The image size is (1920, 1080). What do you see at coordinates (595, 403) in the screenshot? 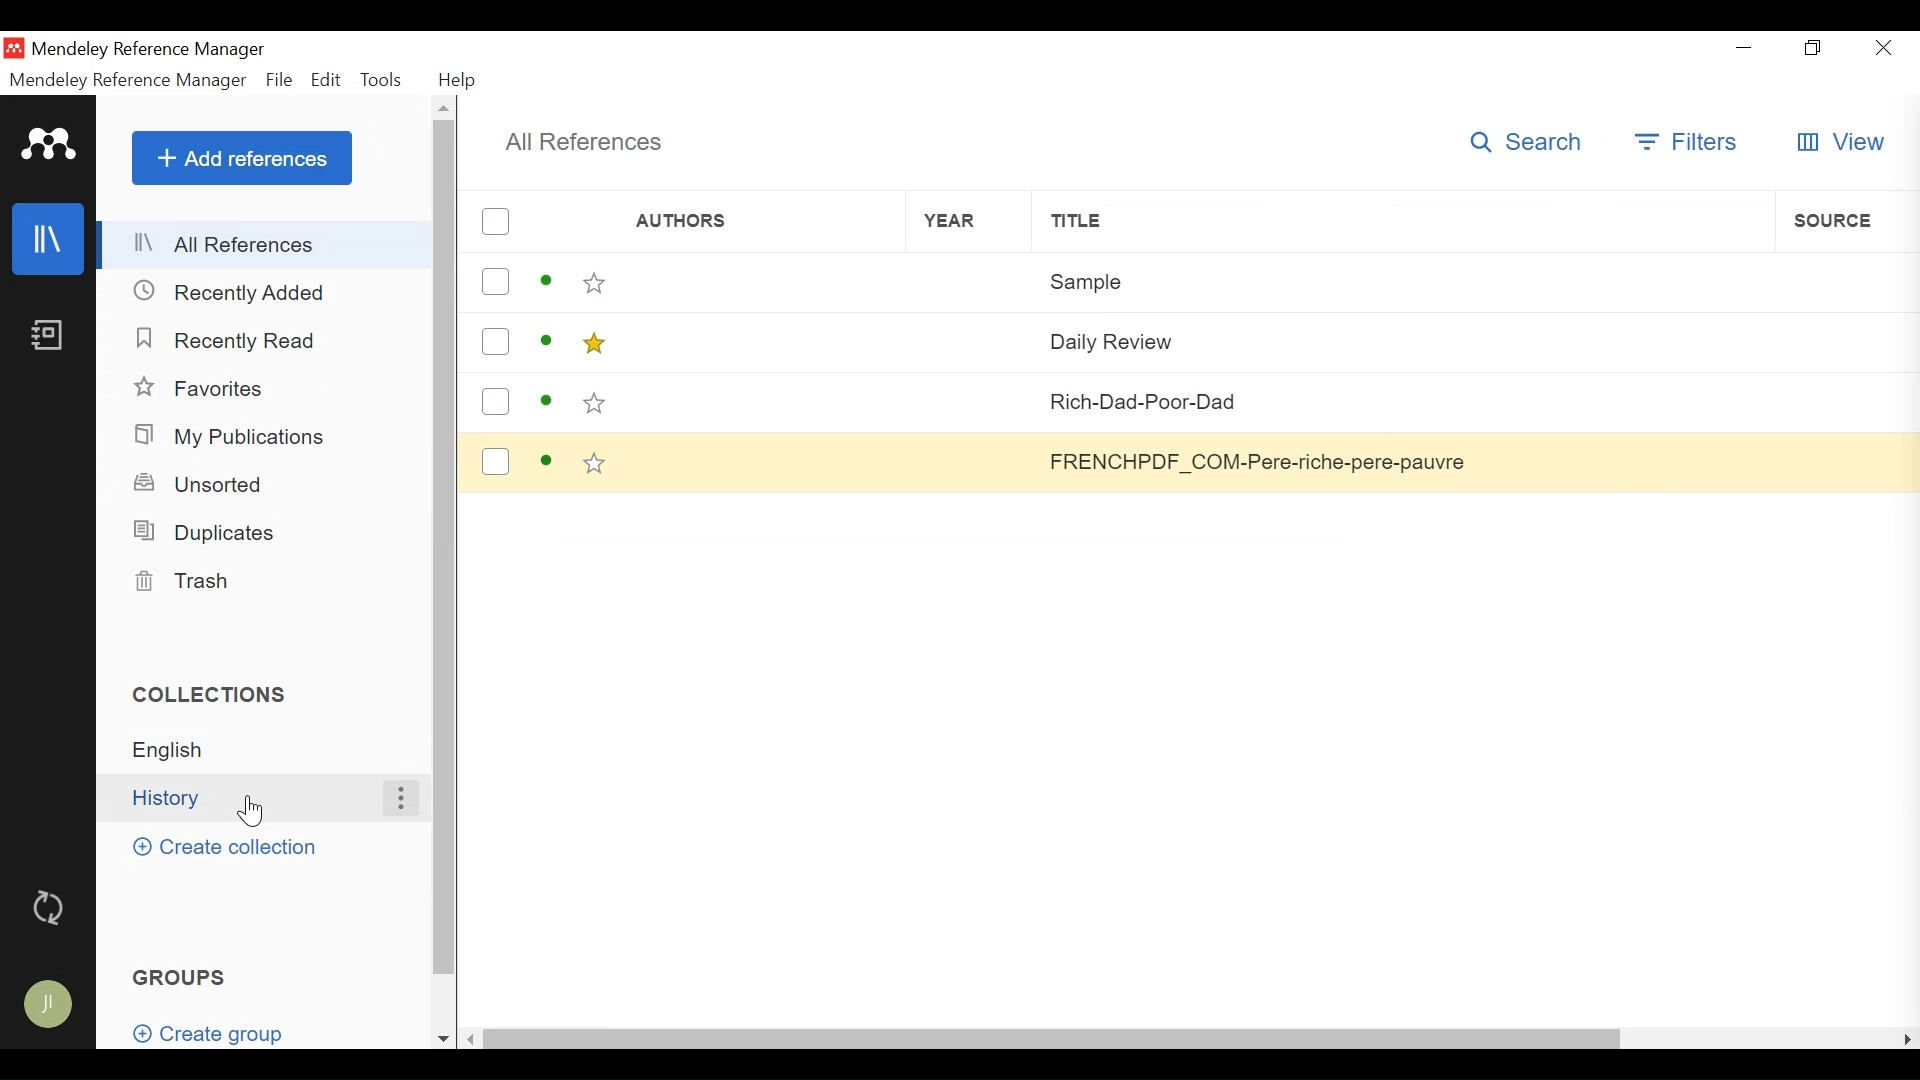
I see `Toggle favorites` at bounding box center [595, 403].